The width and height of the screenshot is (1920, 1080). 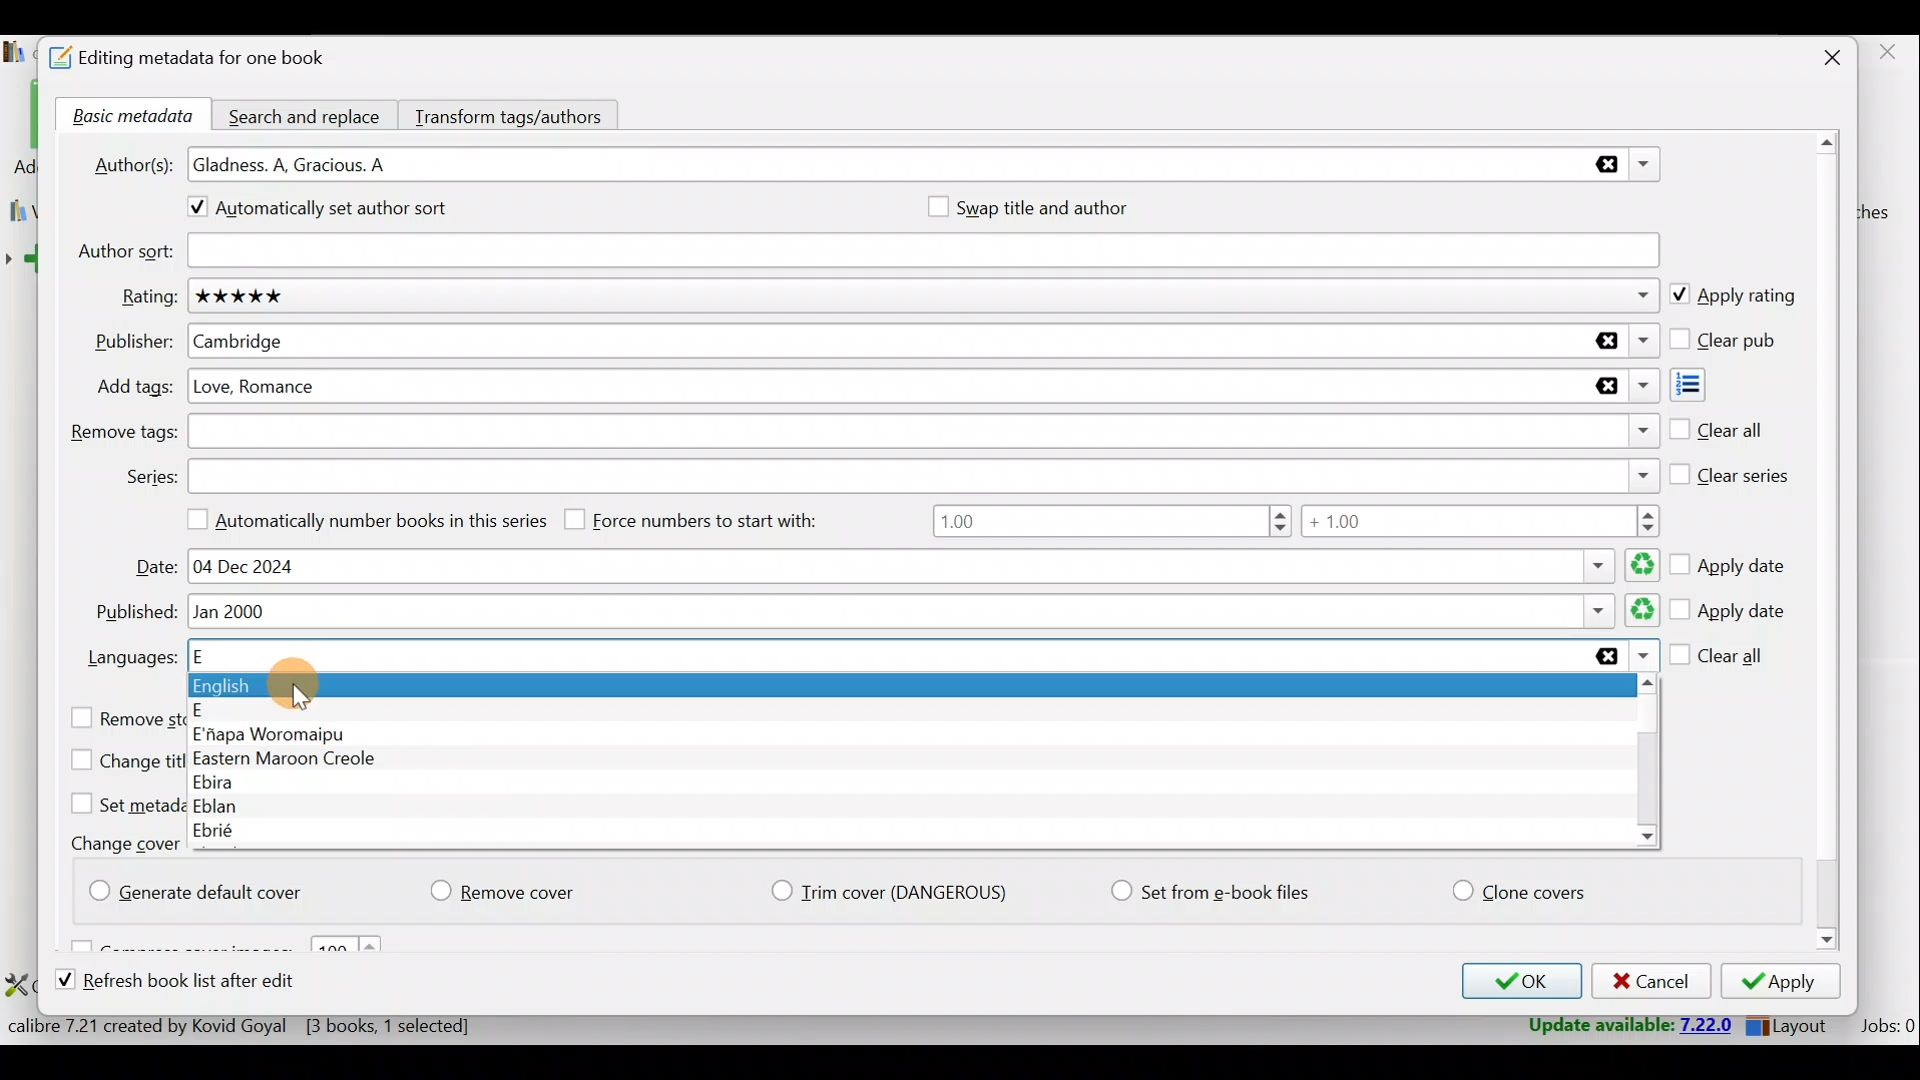 I want to click on Languages, so click(x=923, y=655).